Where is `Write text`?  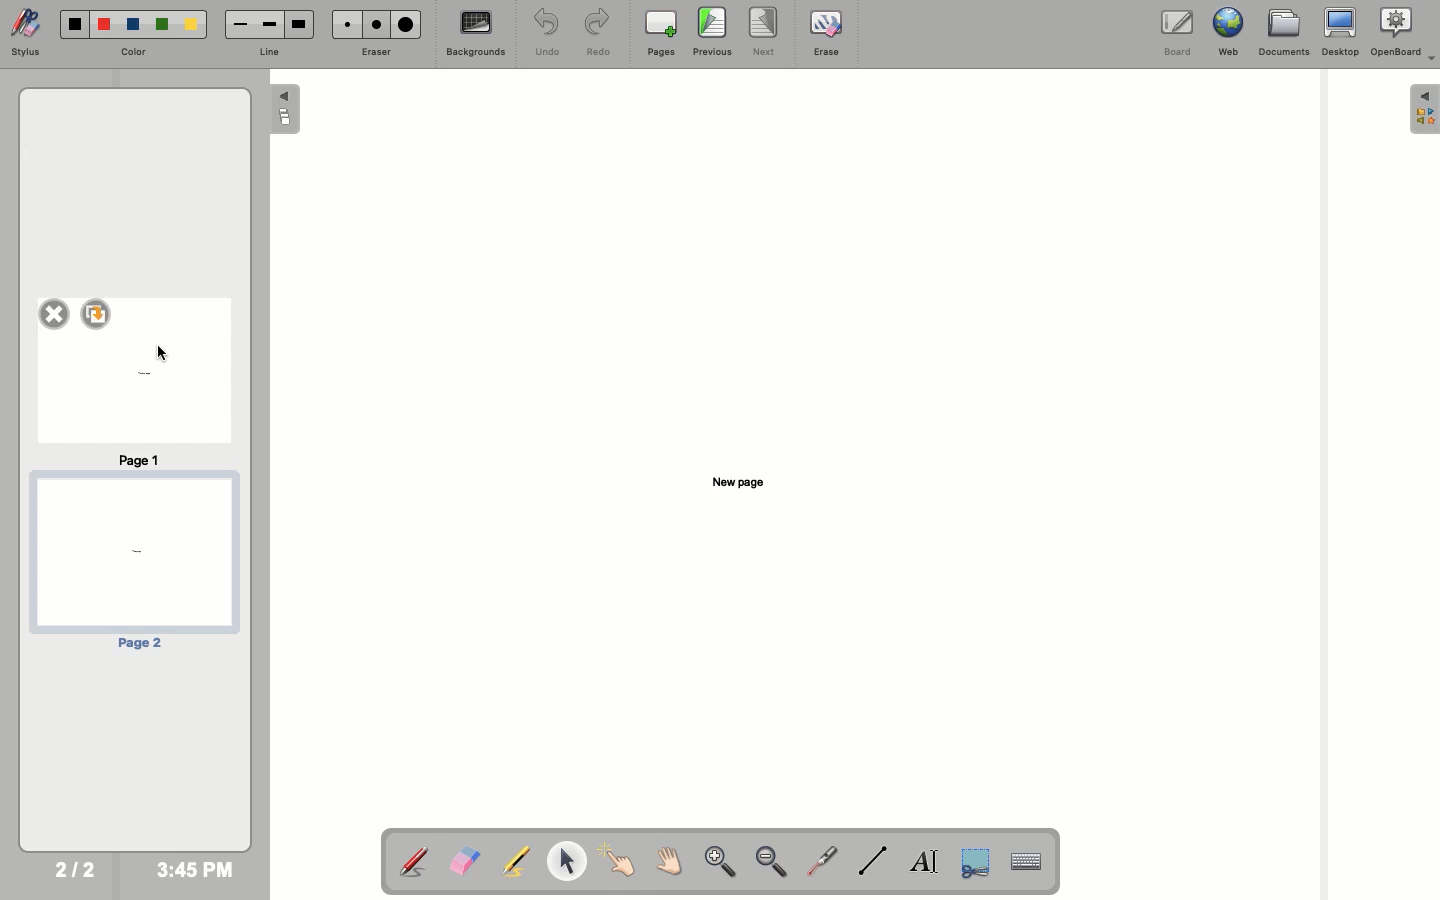
Write text is located at coordinates (925, 864).